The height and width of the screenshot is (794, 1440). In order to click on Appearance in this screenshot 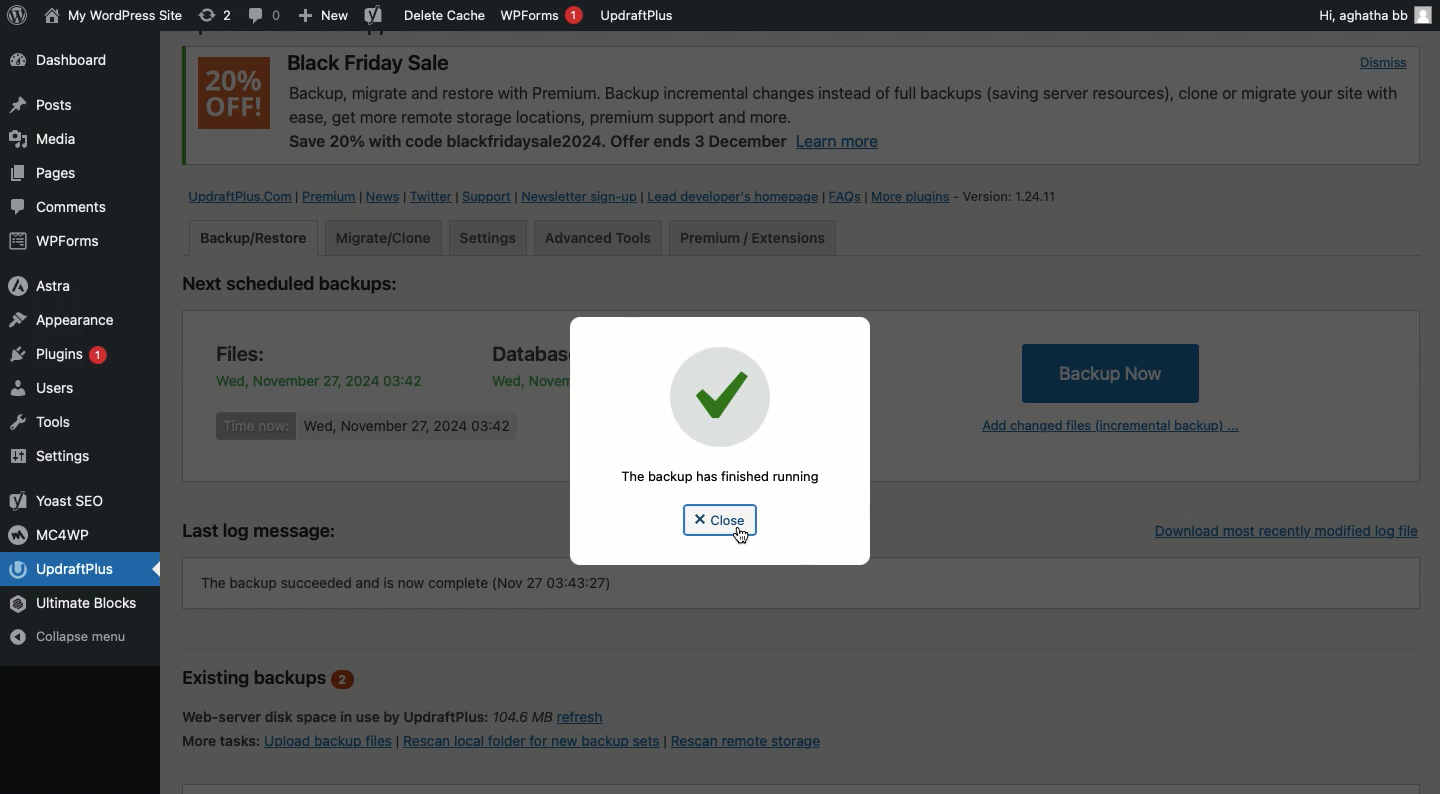, I will do `click(62, 319)`.